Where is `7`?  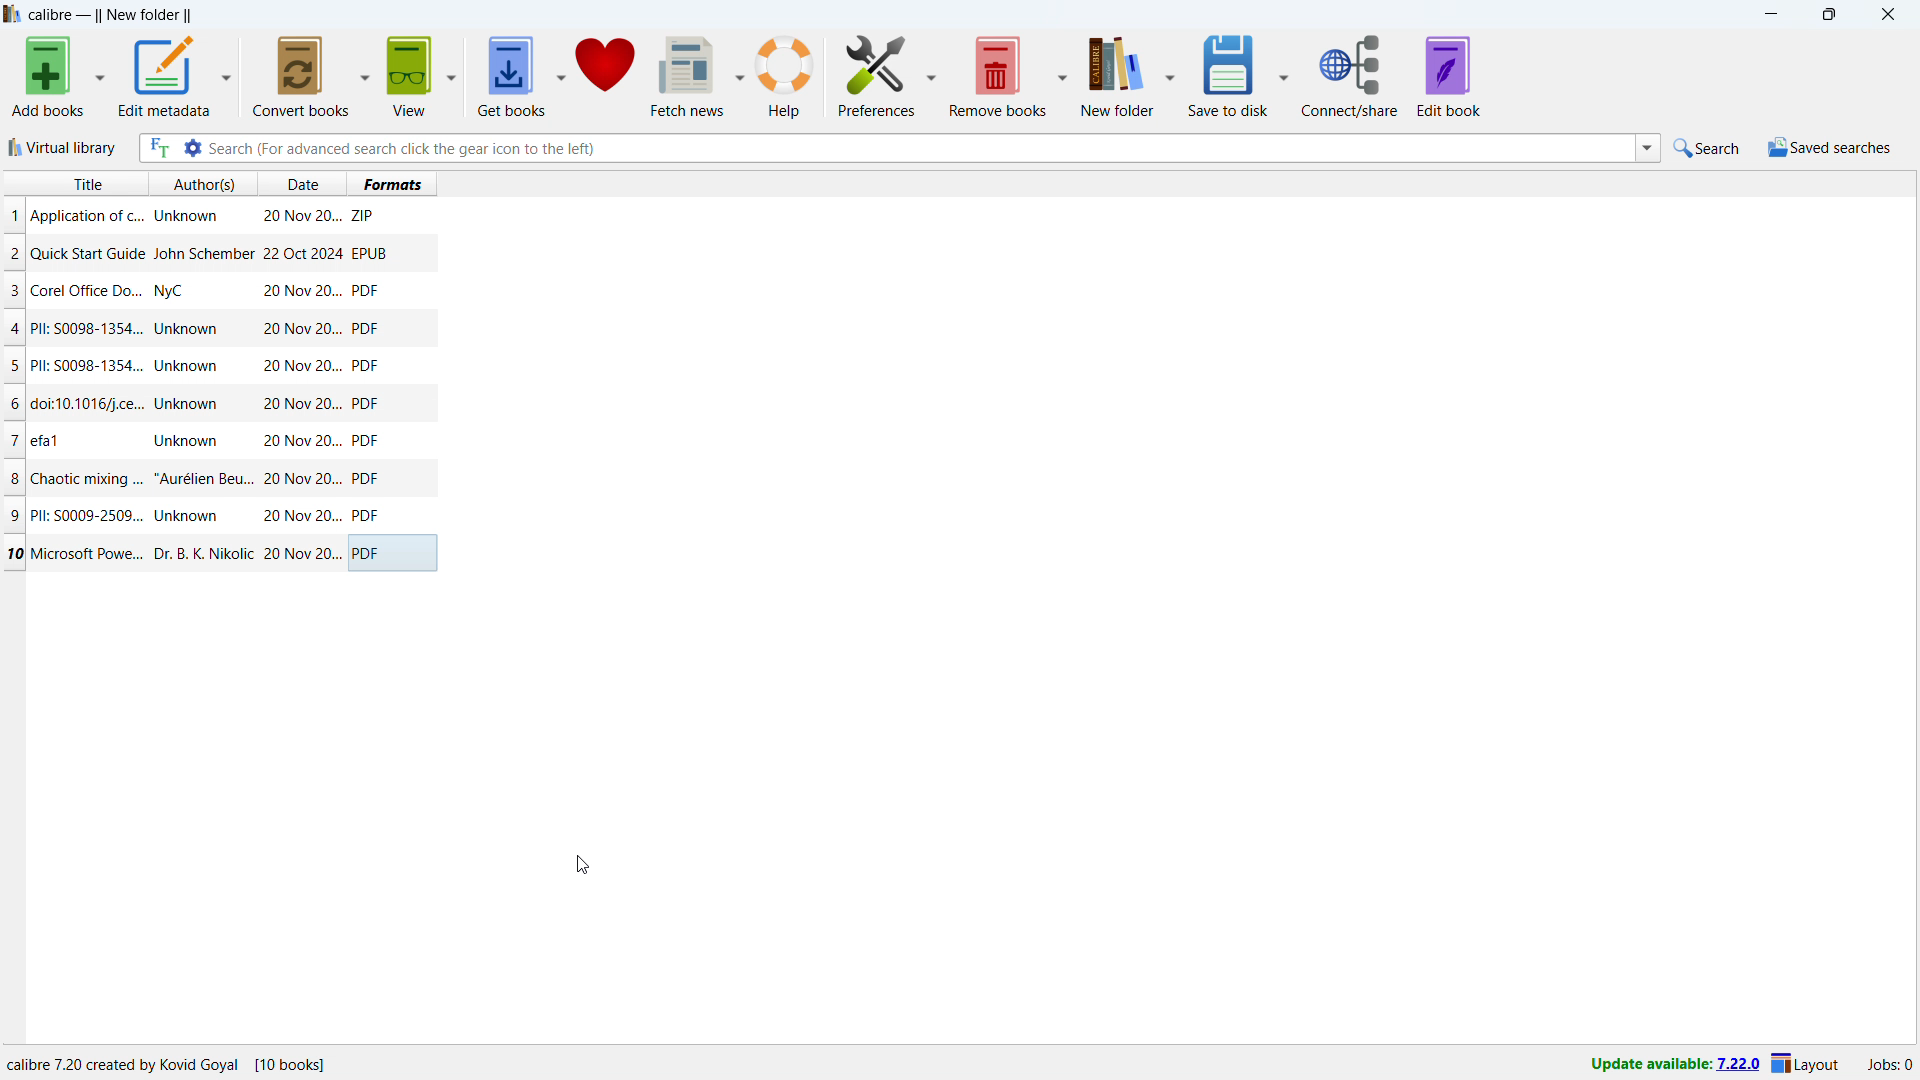 7 is located at coordinates (14, 440).